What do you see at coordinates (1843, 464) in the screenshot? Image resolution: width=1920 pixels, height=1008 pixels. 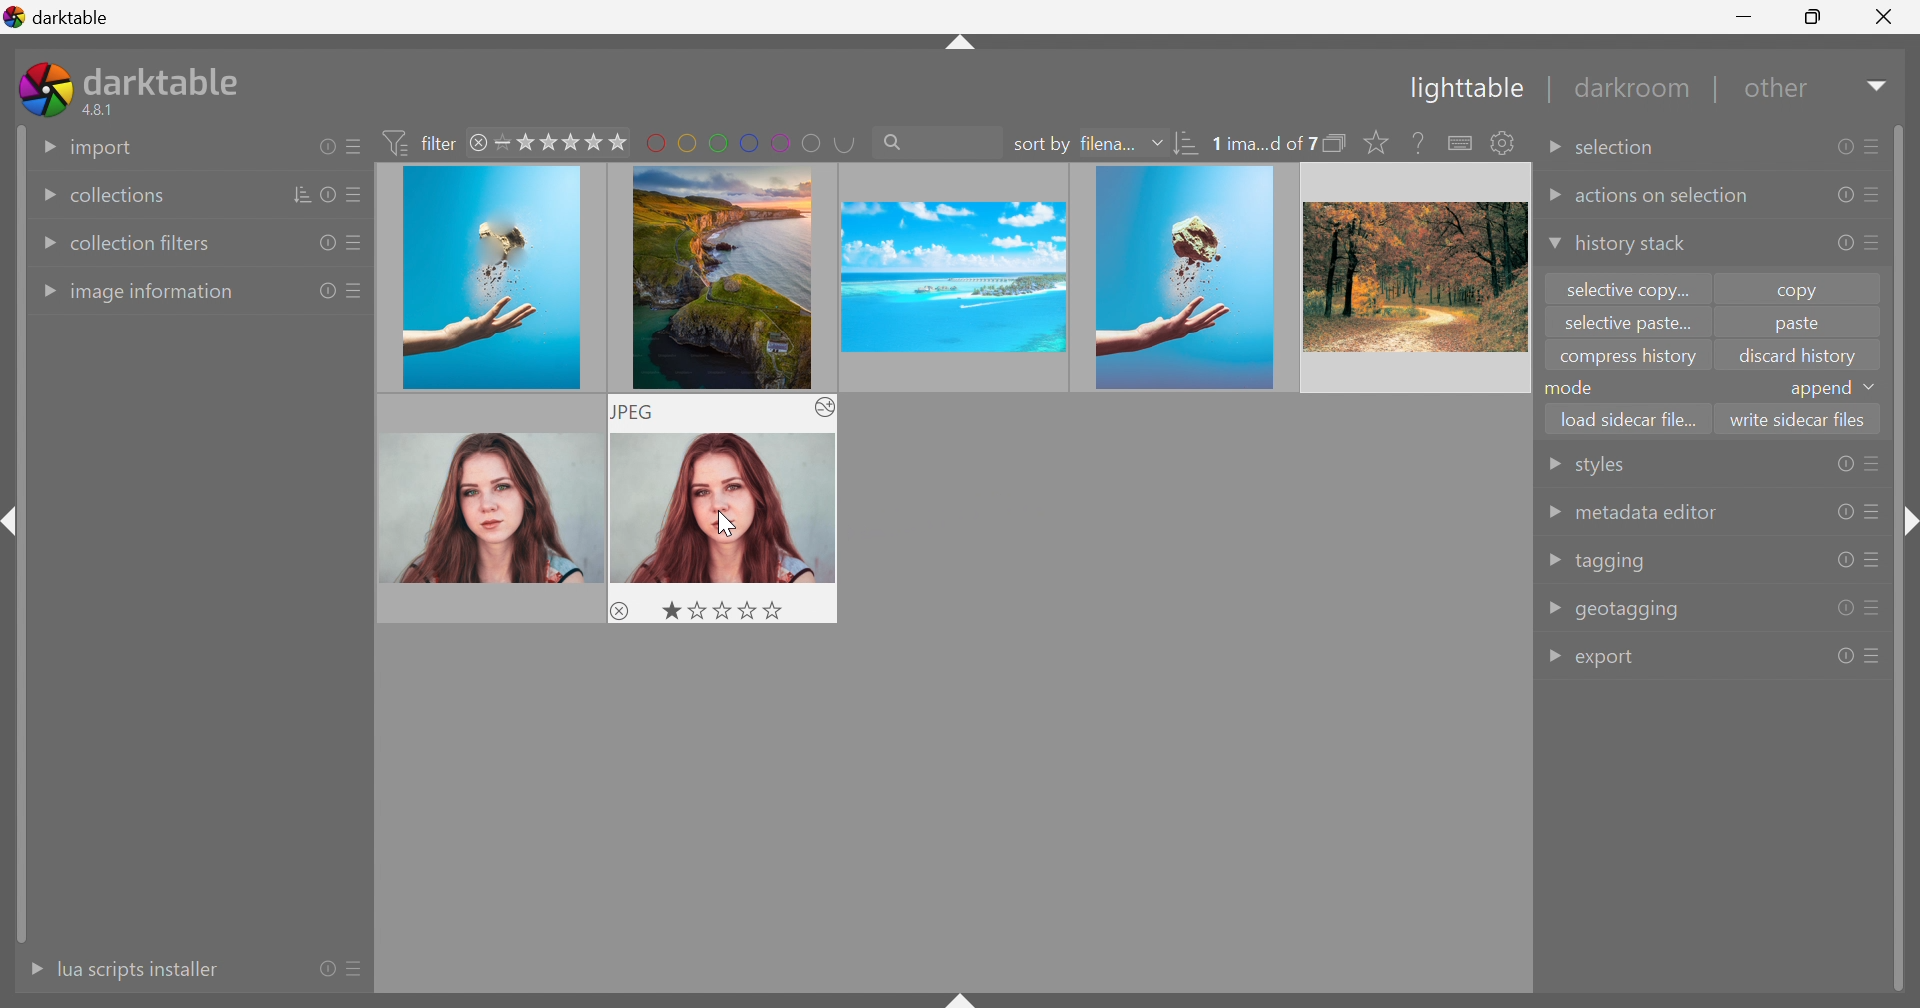 I see `reset` at bounding box center [1843, 464].